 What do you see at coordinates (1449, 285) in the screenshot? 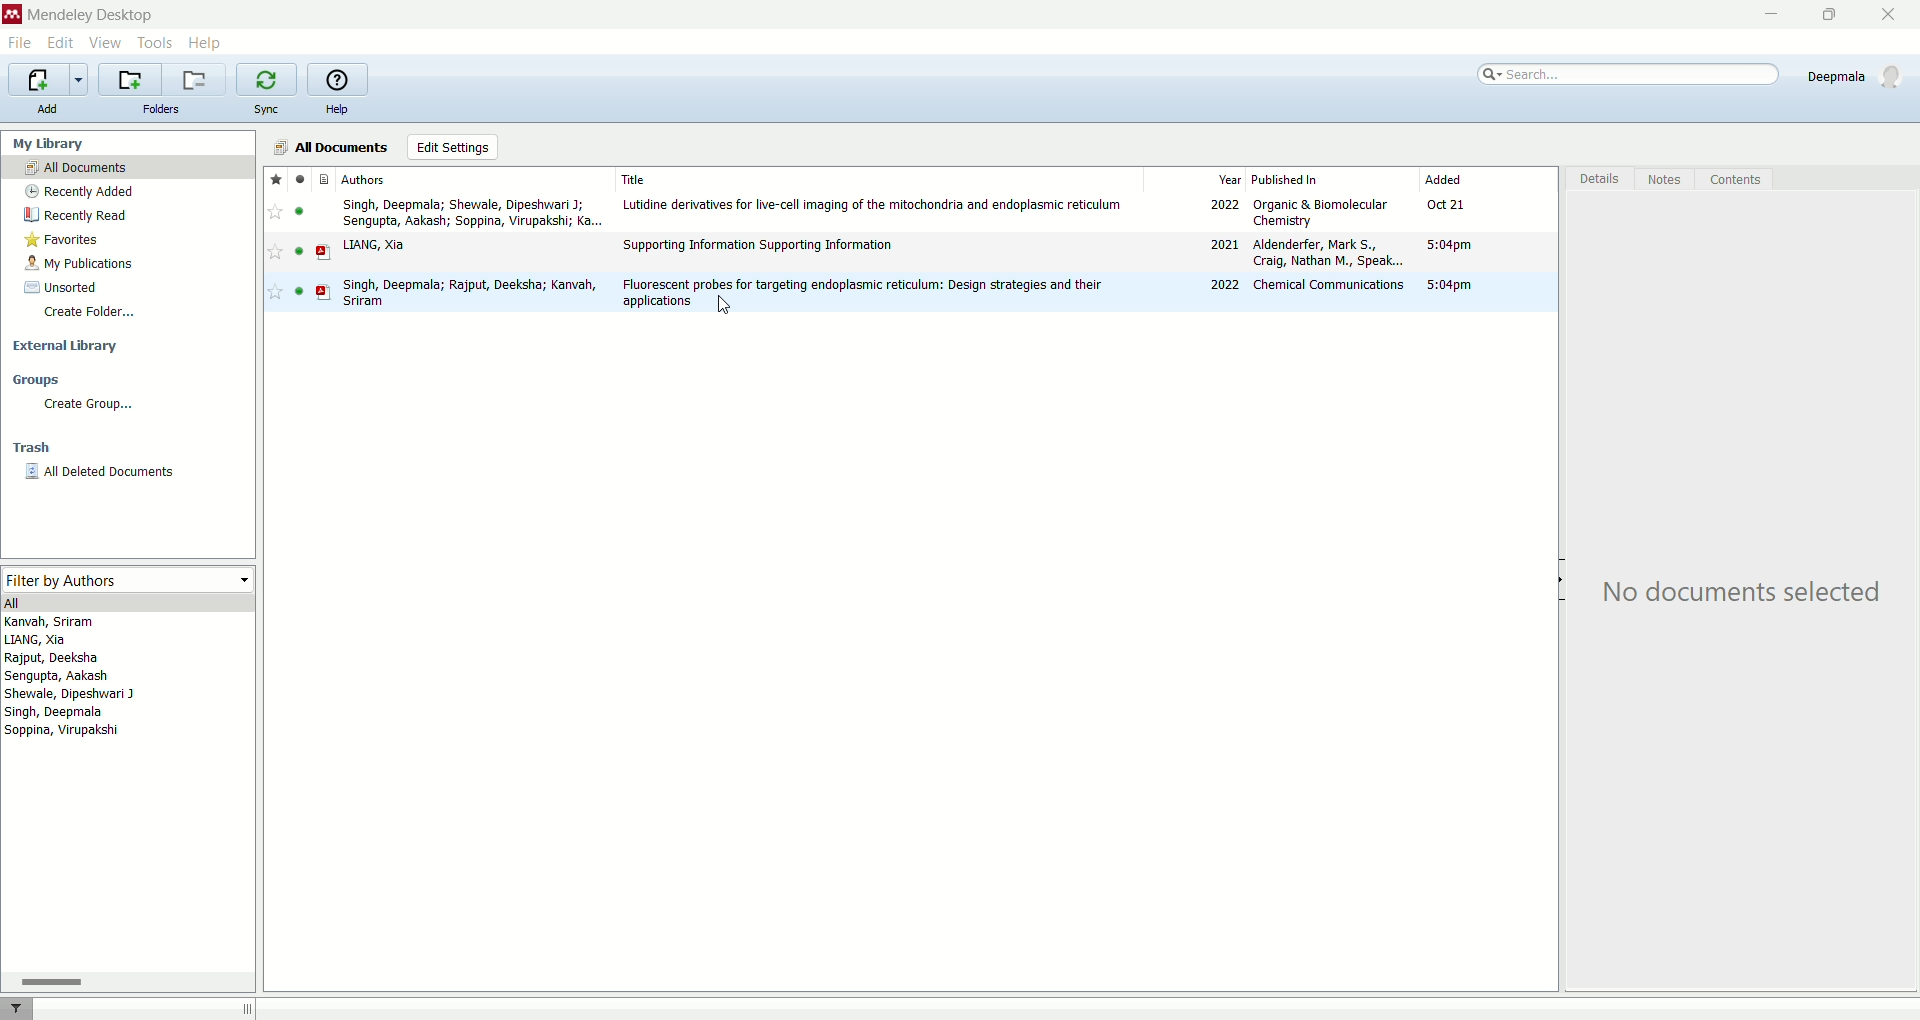
I see `5:04pm` at bounding box center [1449, 285].